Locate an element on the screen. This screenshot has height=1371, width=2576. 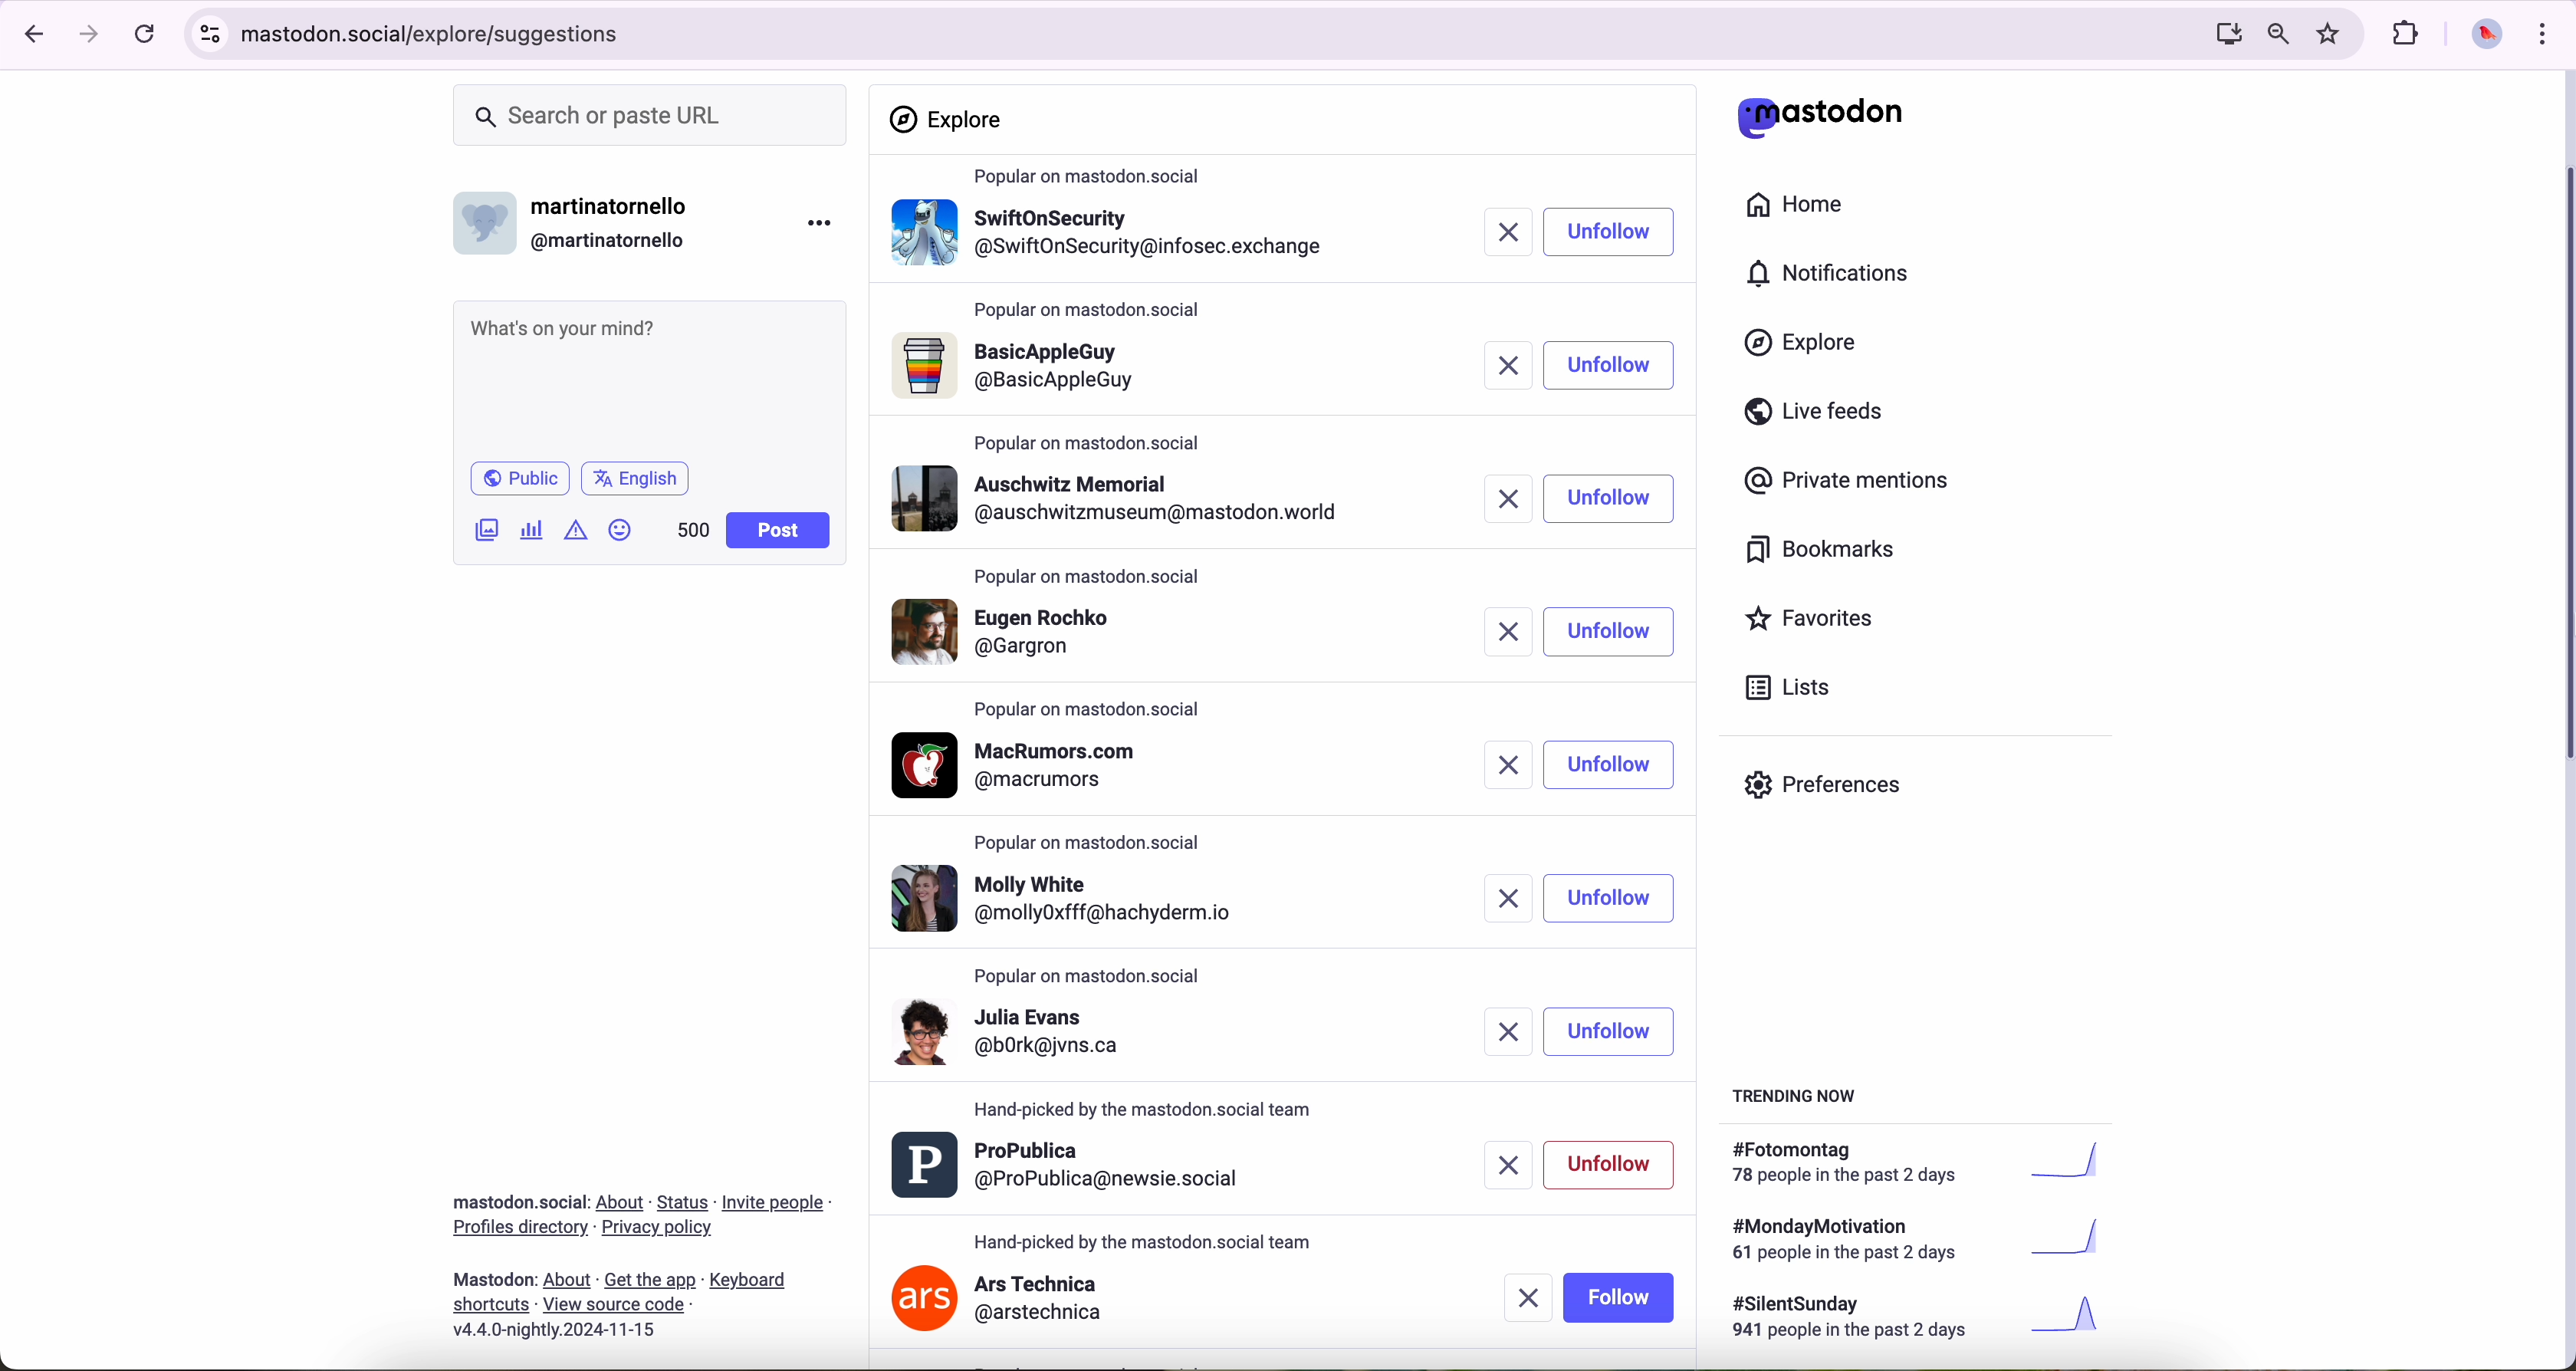
trending now is located at coordinates (1797, 1094).